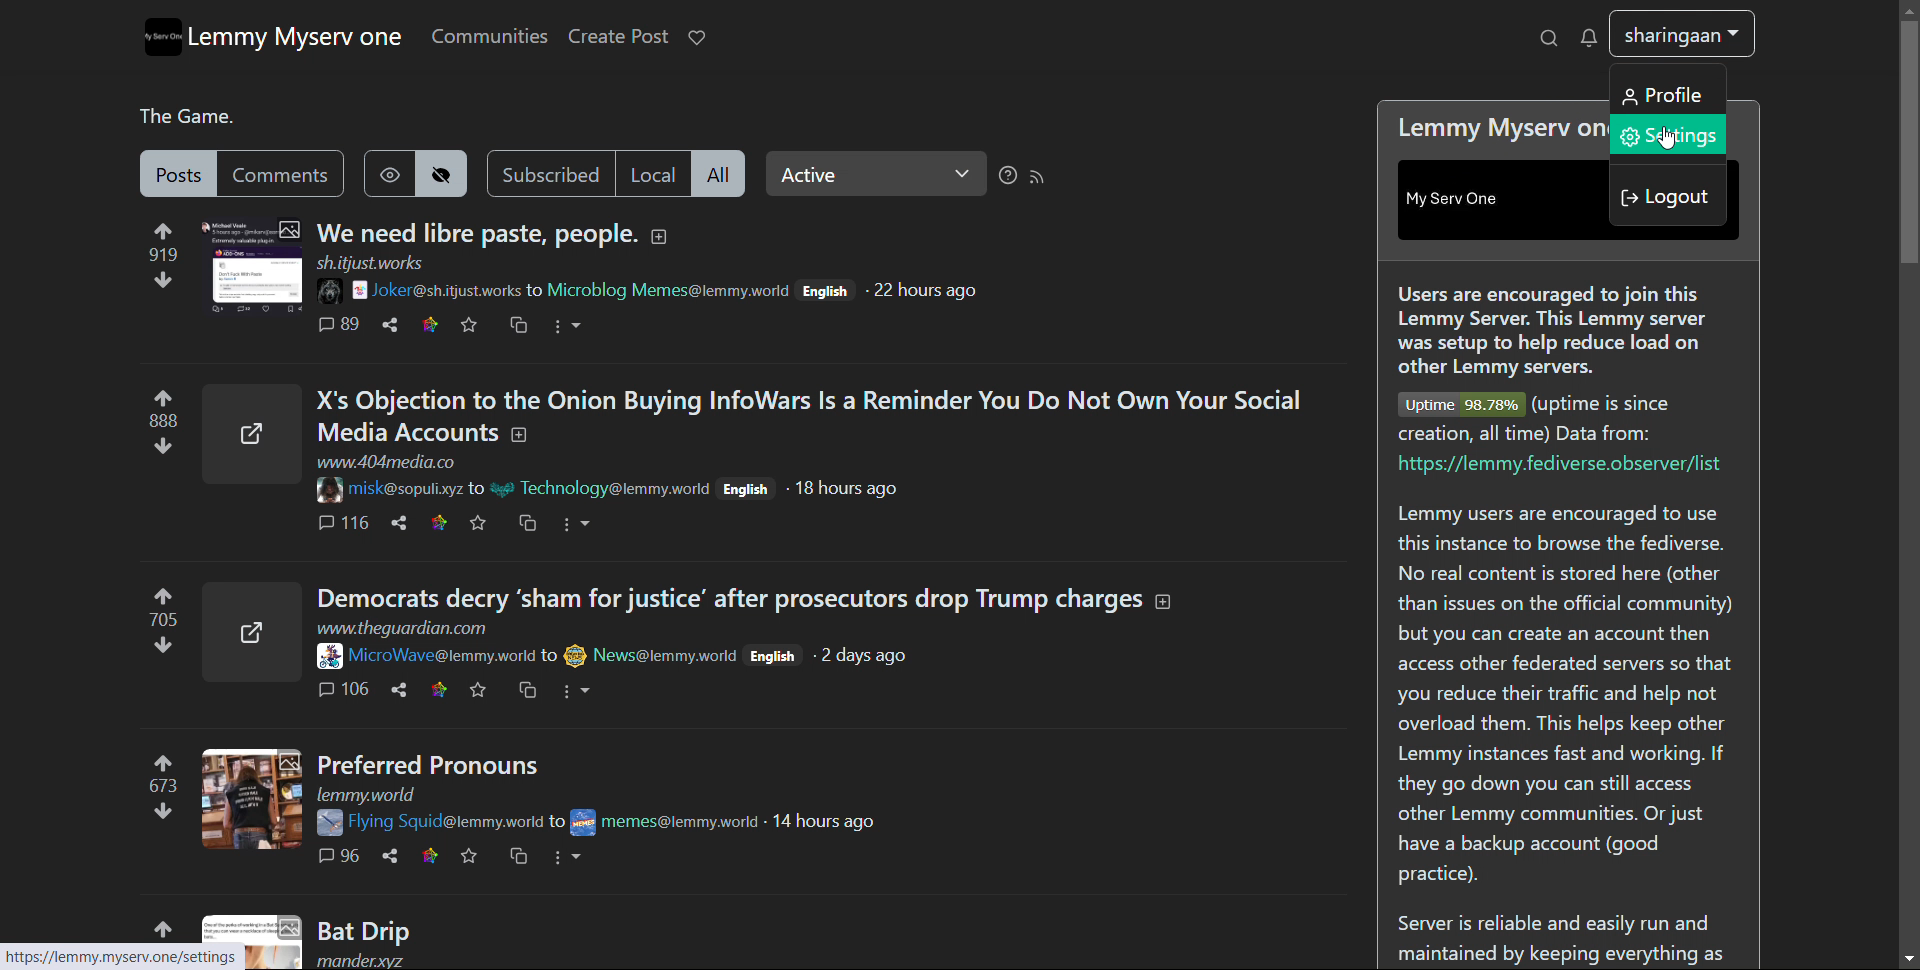  Describe the element at coordinates (1572, 698) in the screenshot. I see `Lemmy users are encouraged to use
this instance to browse the fediverse.
No real content is stored here (other
than issues on the official community)
but you can create an account then
access other federated servers so that
you reduce their traffic and help not
overload them. This helps keep other
Lemmy instances fast and working. If
they go down you can still access
other Lemmy communities. Or just
have a backup account (good
practice).` at that location.